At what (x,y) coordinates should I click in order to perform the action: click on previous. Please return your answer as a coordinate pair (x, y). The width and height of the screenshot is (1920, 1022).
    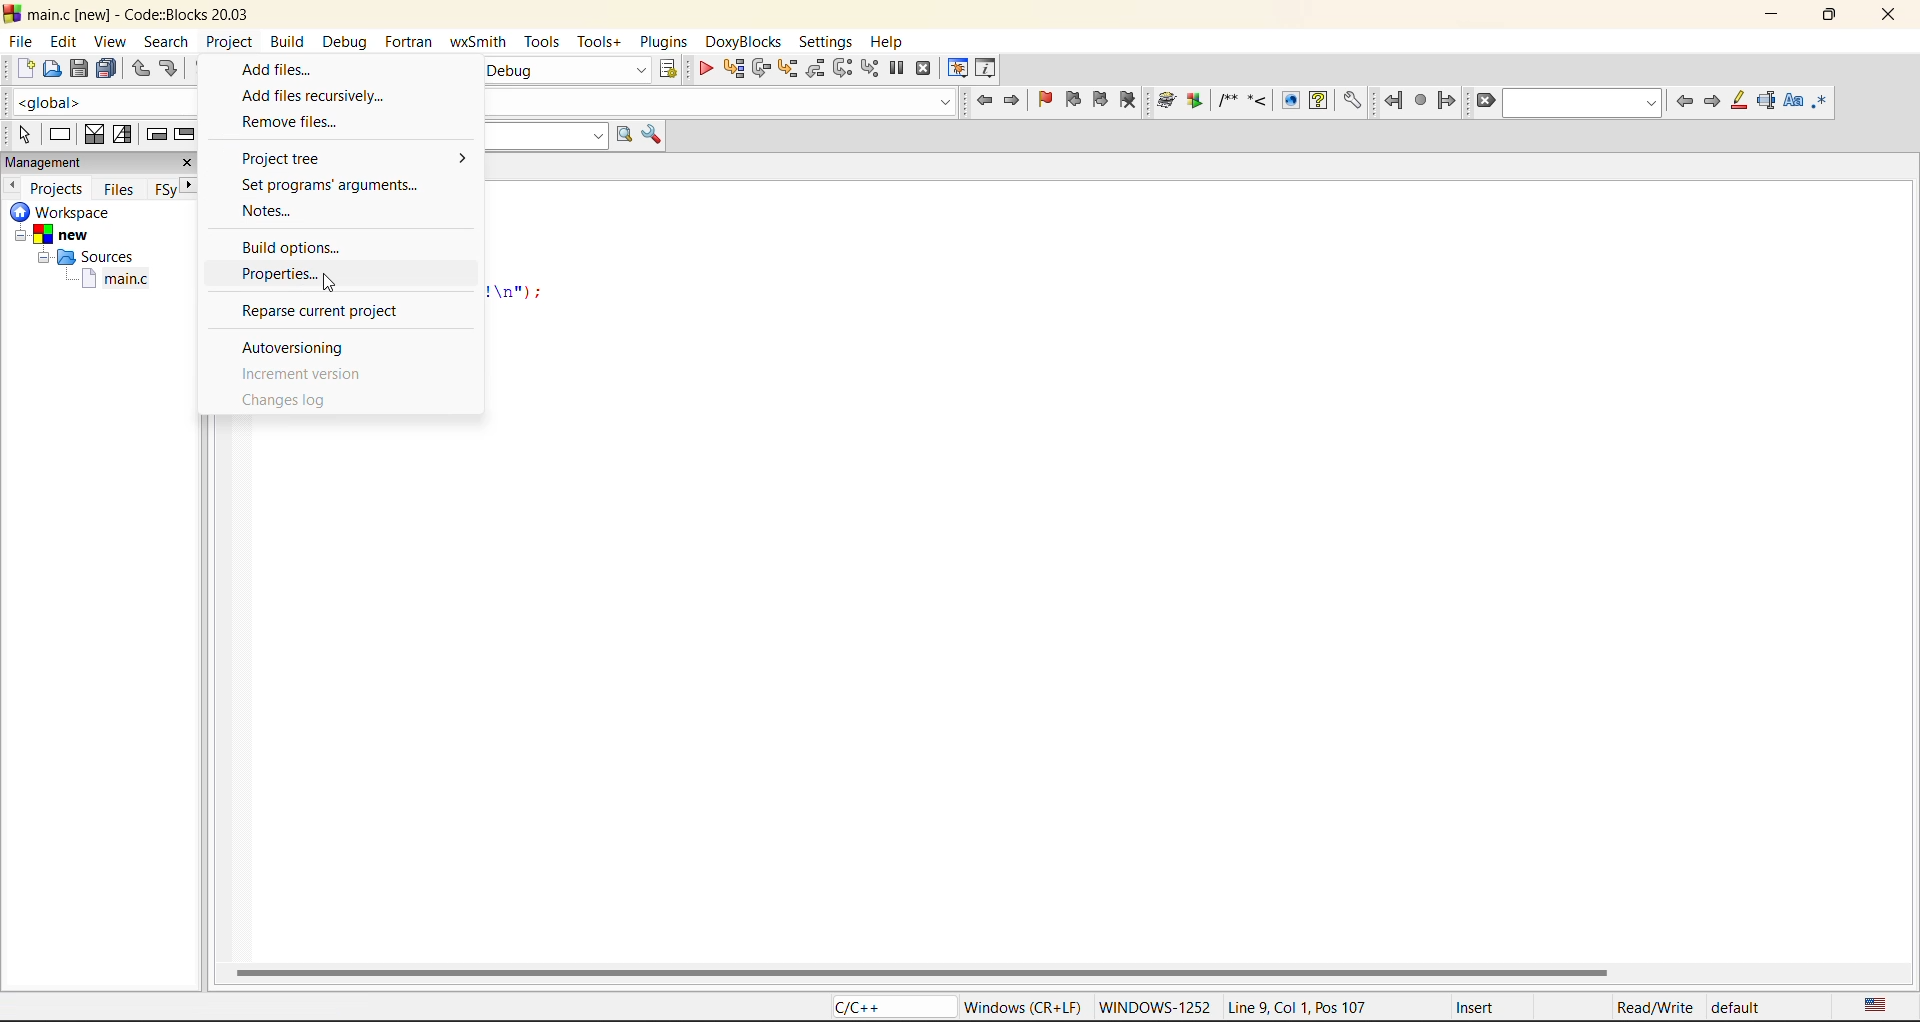
    Looking at the image, I should click on (1685, 103).